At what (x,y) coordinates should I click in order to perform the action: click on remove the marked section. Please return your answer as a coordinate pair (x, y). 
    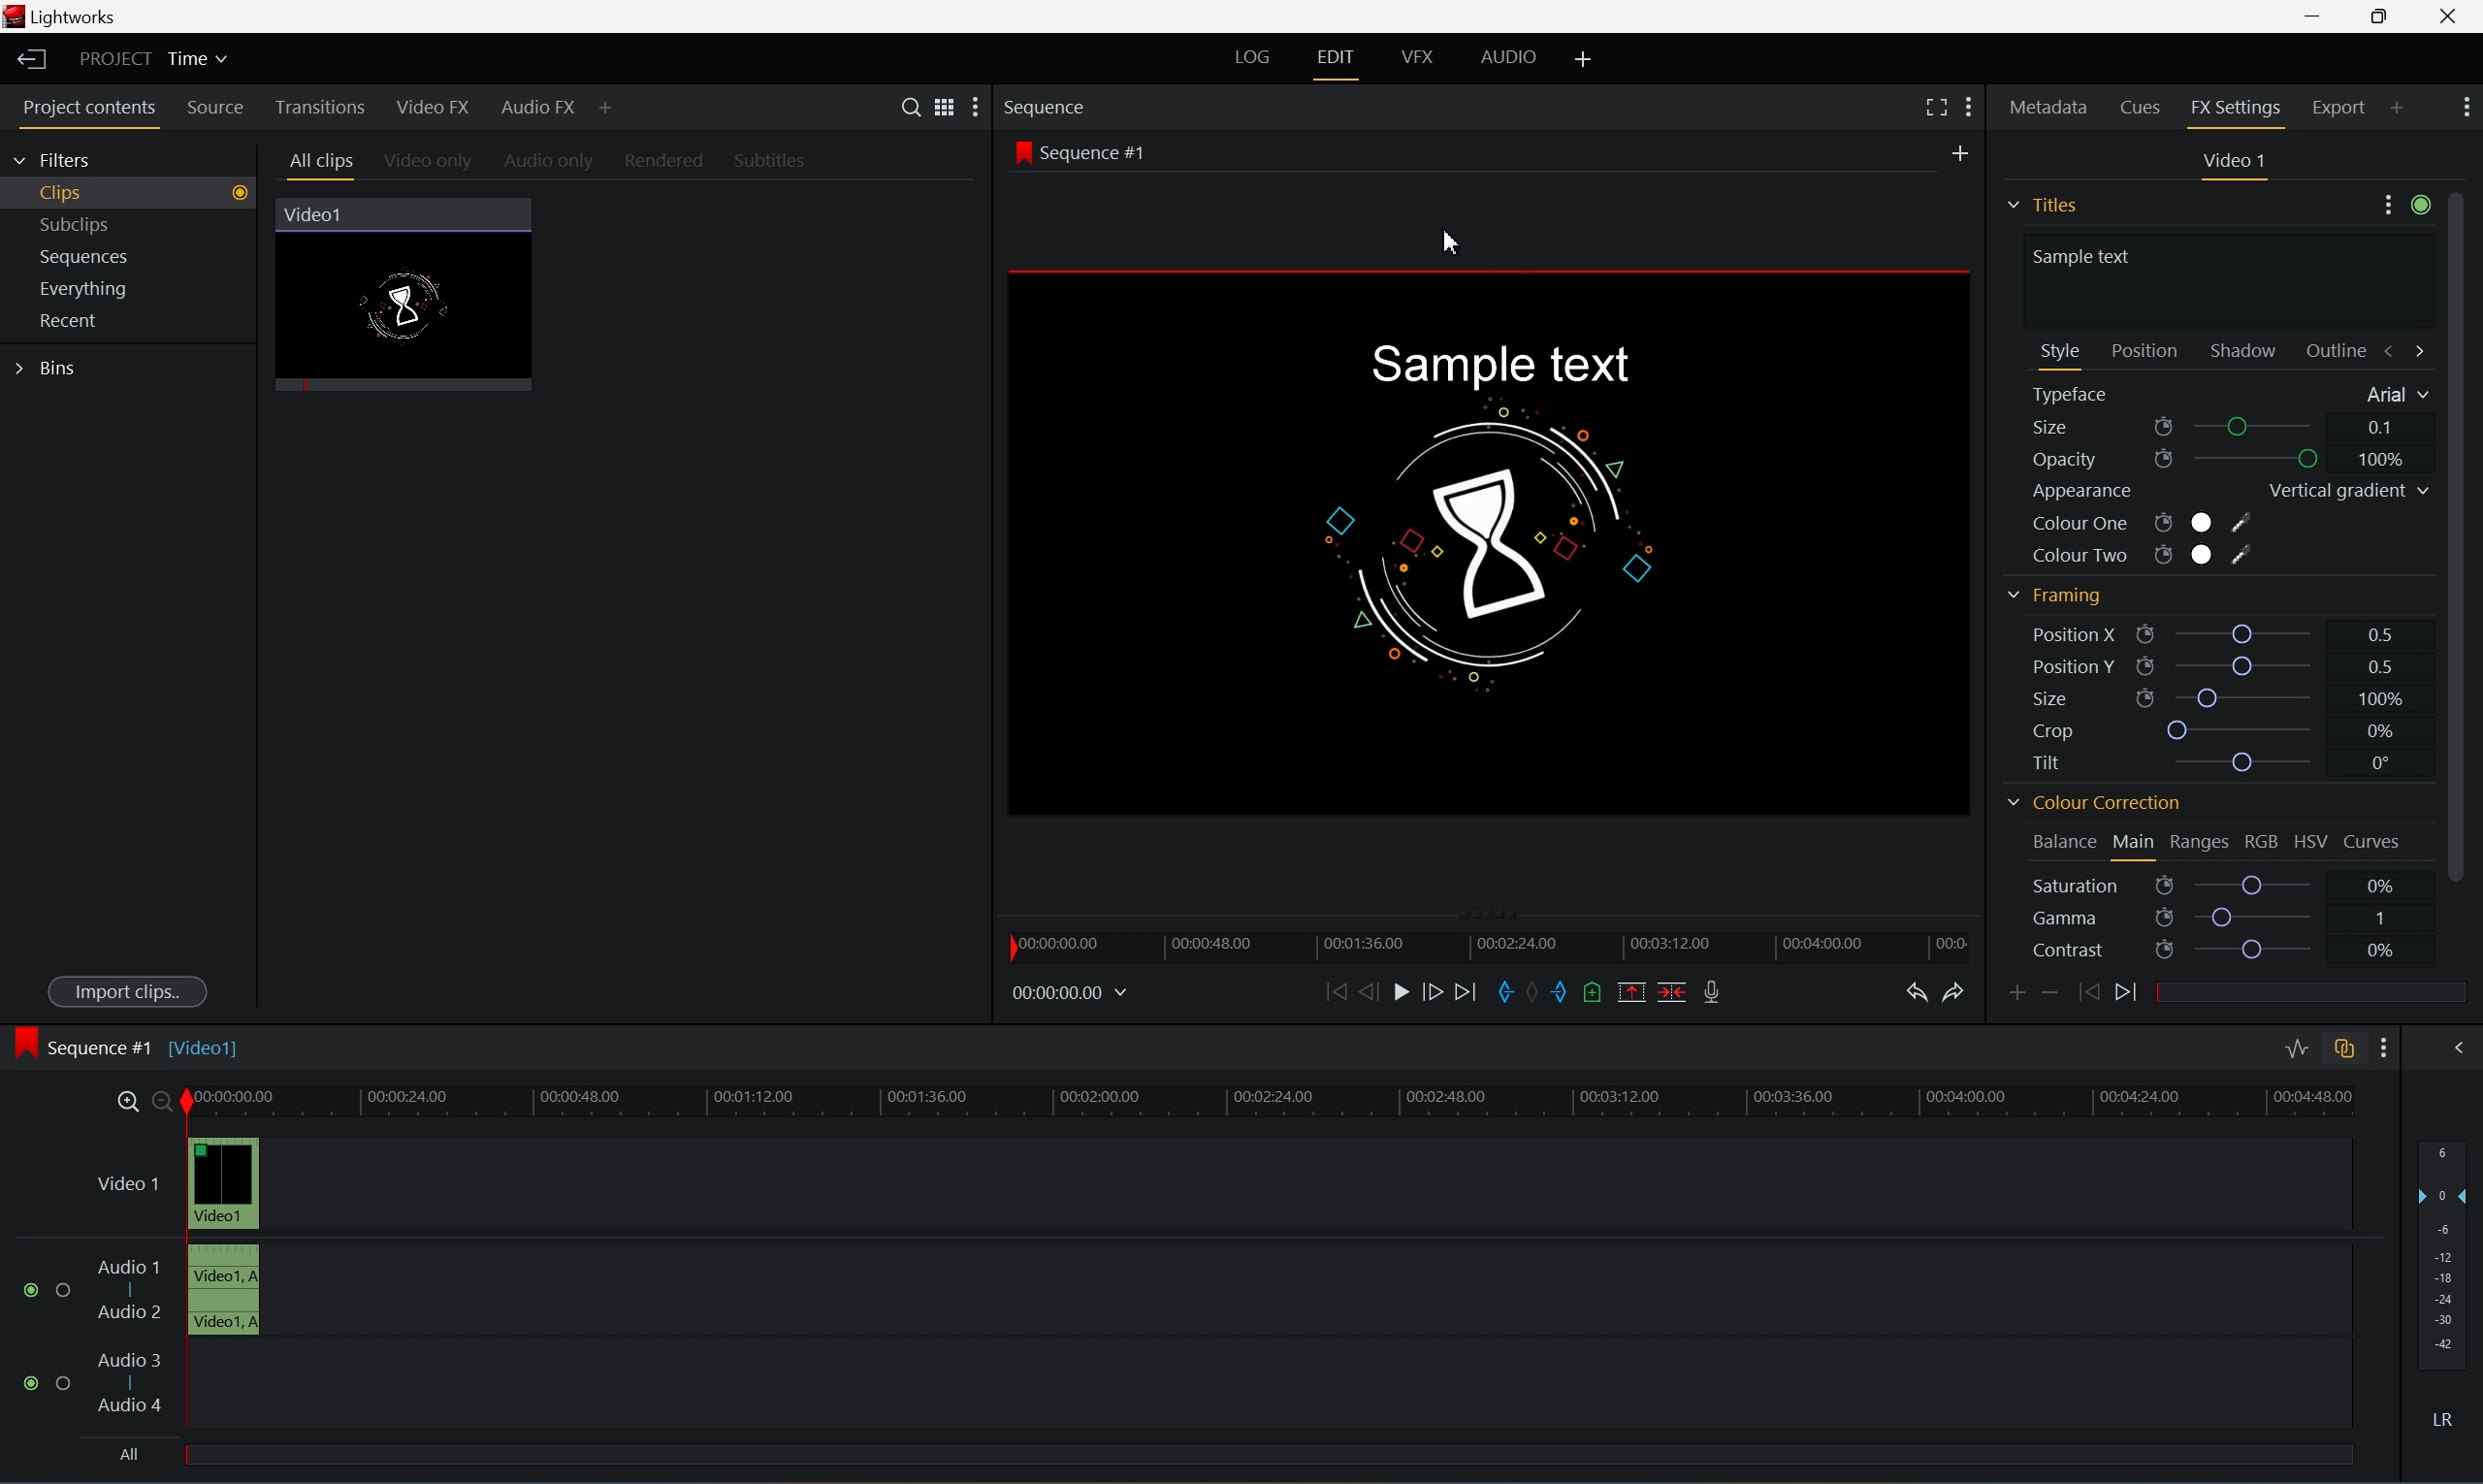
    Looking at the image, I should click on (1629, 992).